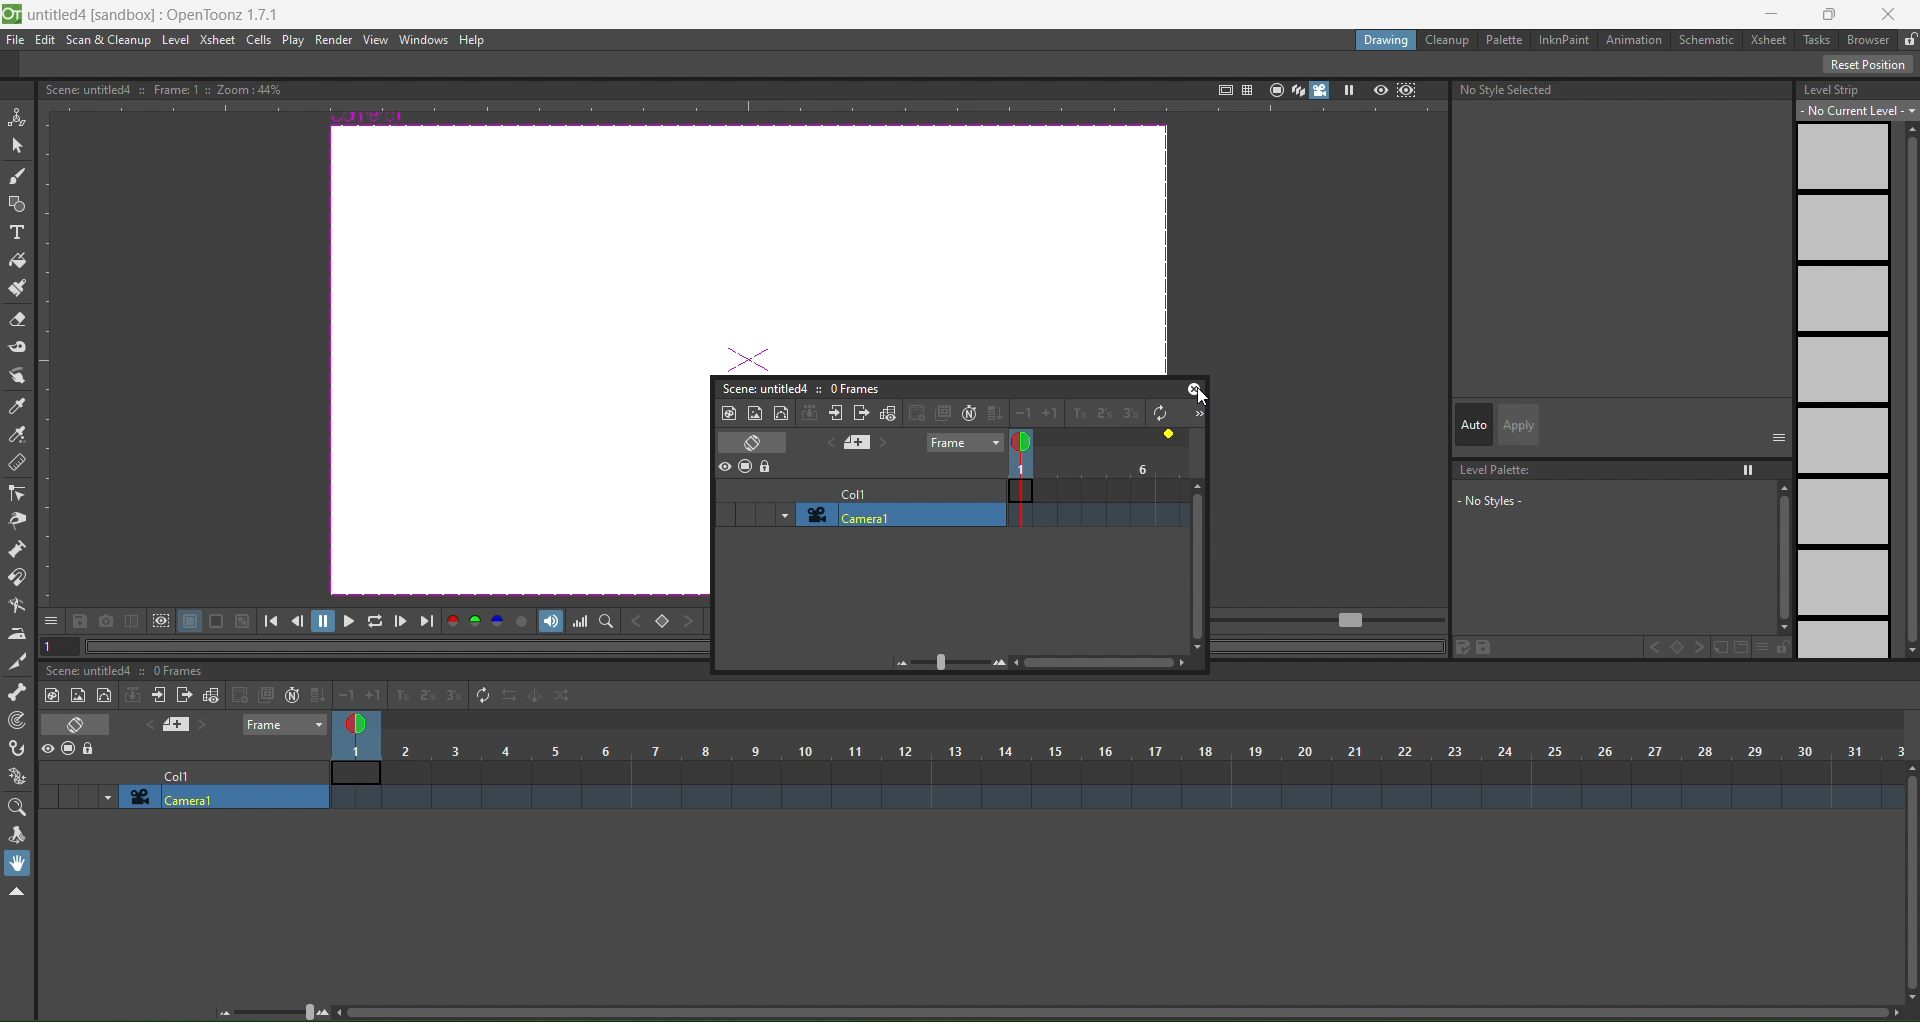 The image size is (1920, 1022). I want to click on create blank drawing, so click(251, 695).